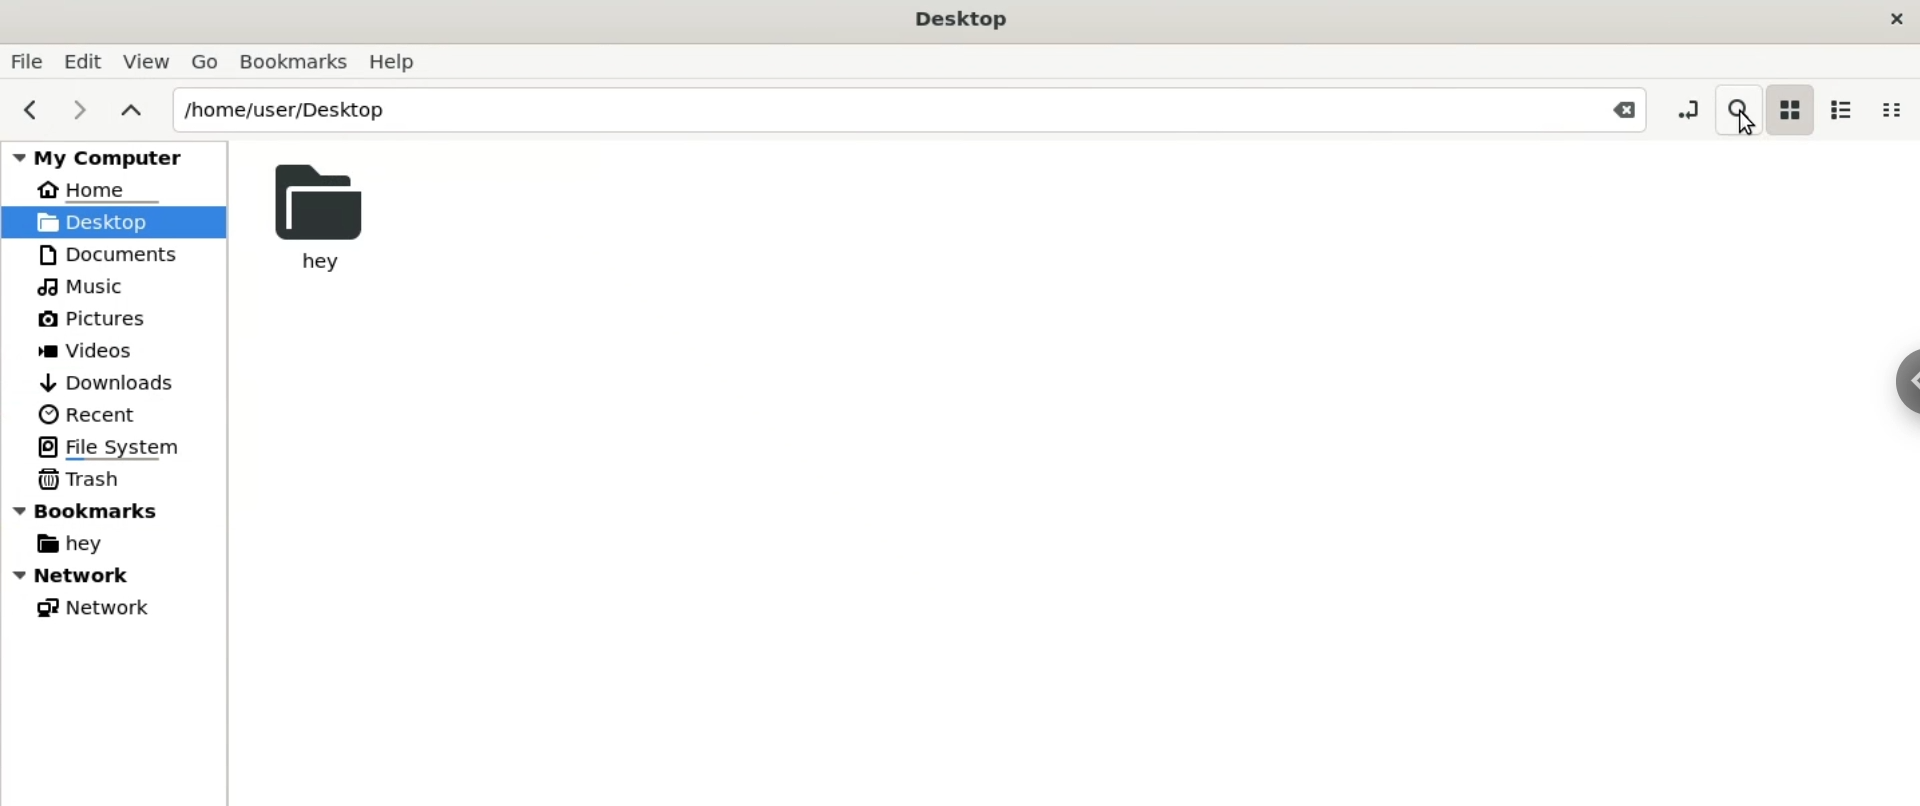 The height and width of the screenshot is (806, 1920). Describe the element at coordinates (146, 57) in the screenshot. I see `View` at that location.